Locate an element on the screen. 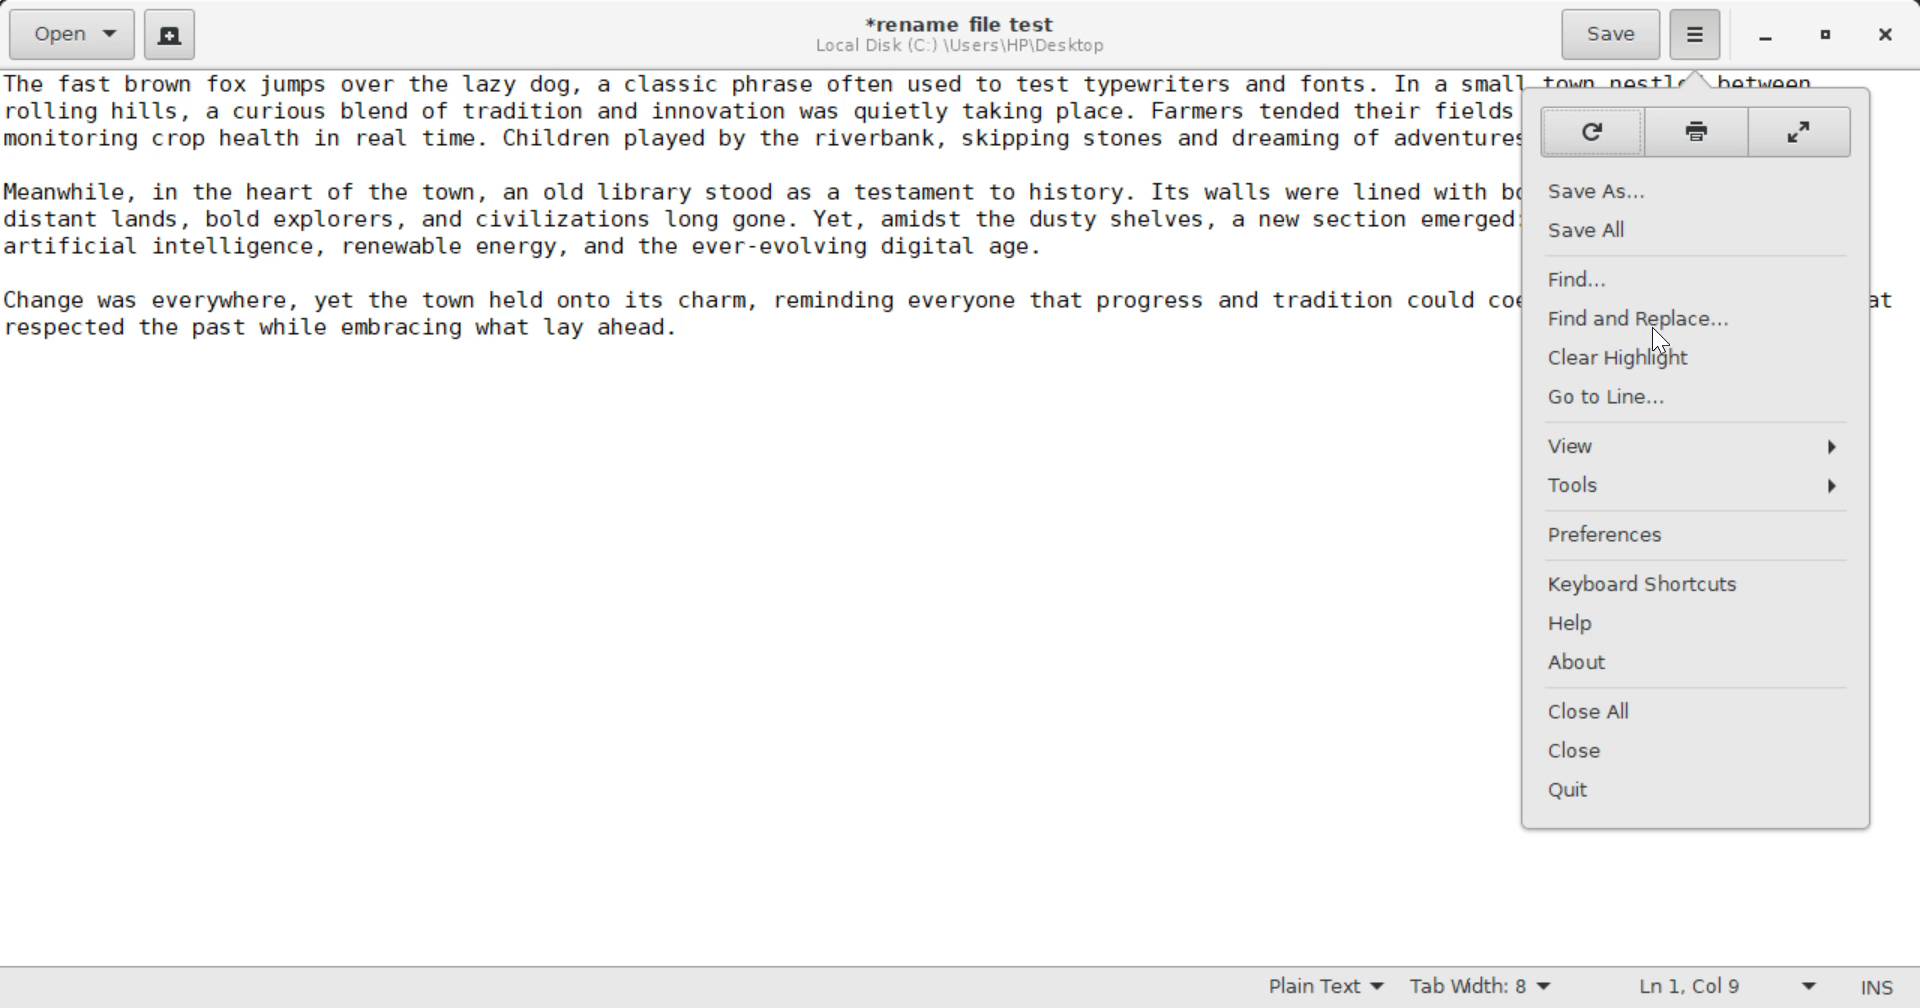 The height and width of the screenshot is (1008, 1920). Selected Language is located at coordinates (1315, 989).